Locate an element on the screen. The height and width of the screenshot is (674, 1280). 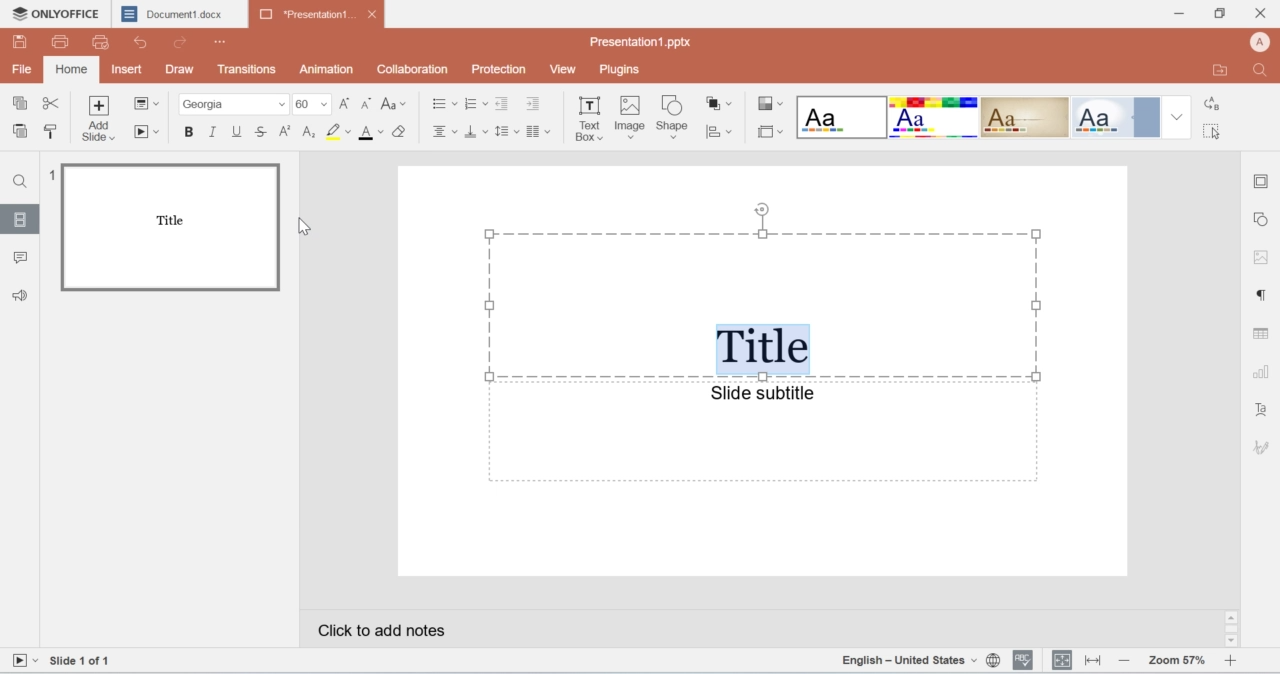
line spacing is located at coordinates (506, 131).